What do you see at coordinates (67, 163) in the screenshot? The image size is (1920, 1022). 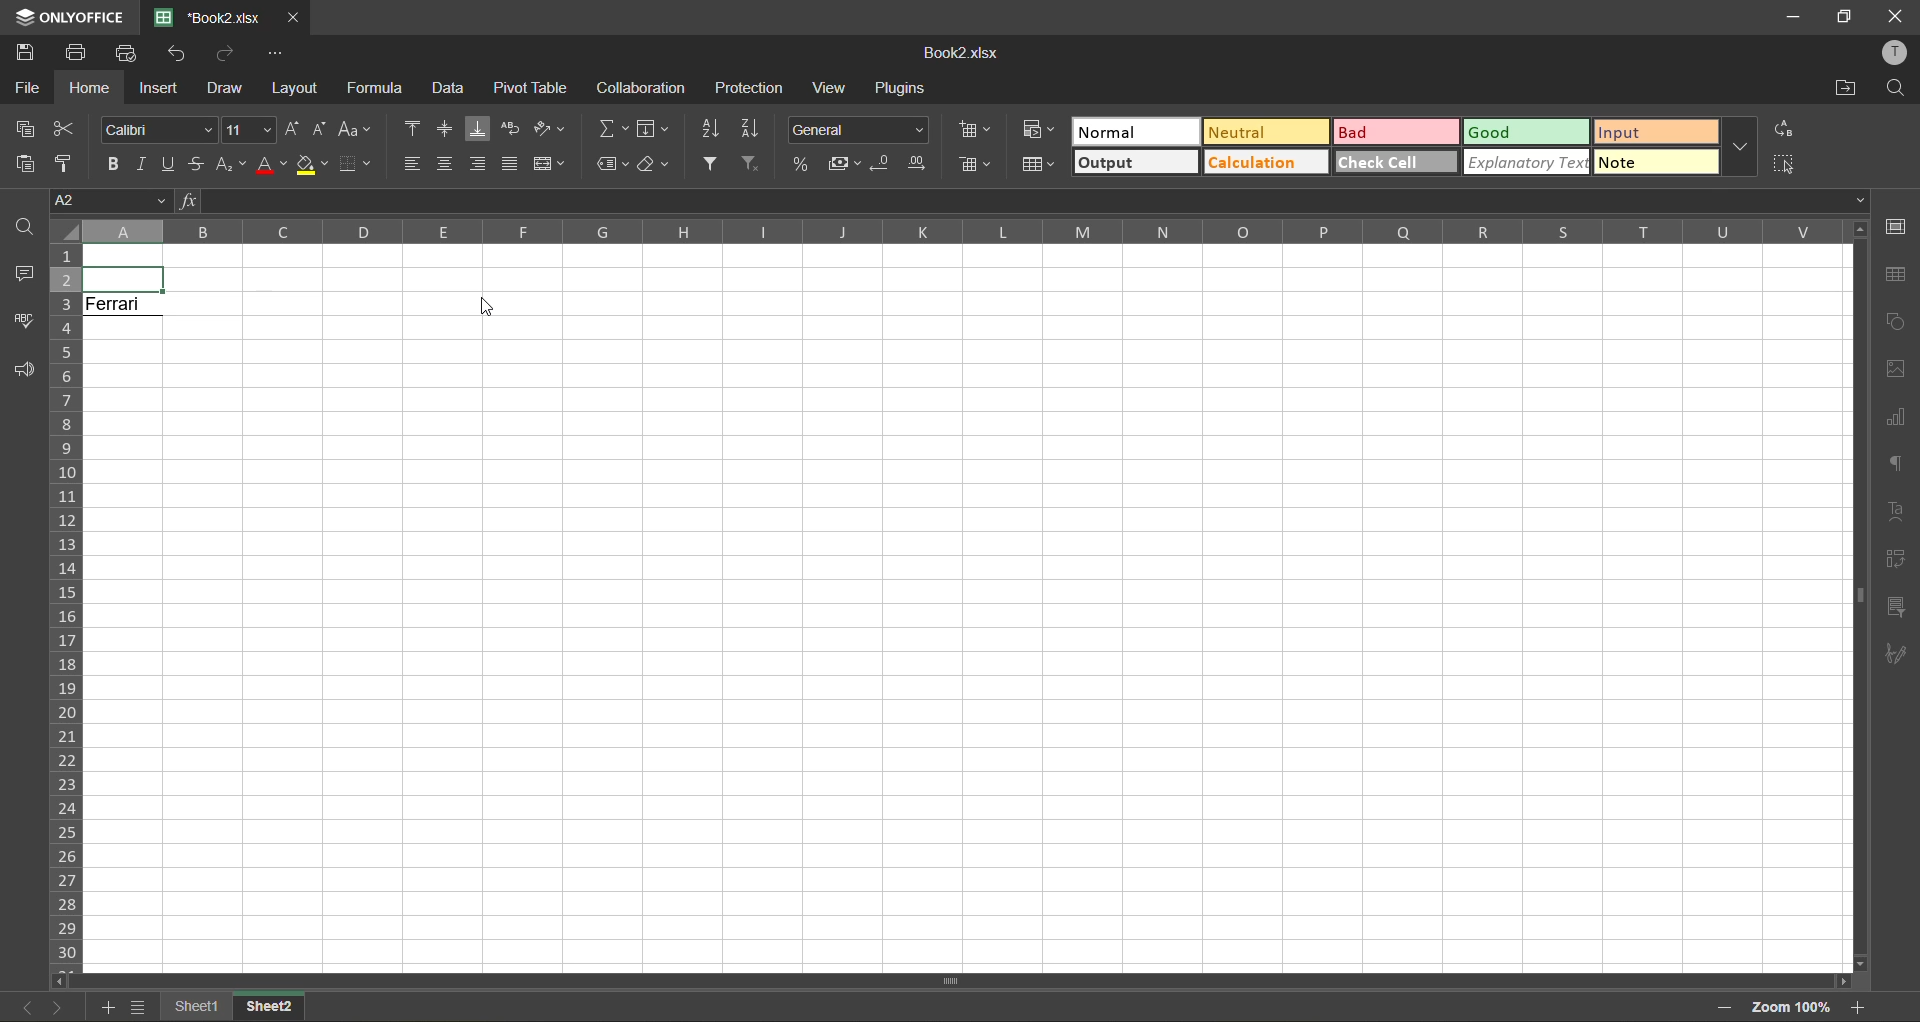 I see `copy style` at bounding box center [67, 163].